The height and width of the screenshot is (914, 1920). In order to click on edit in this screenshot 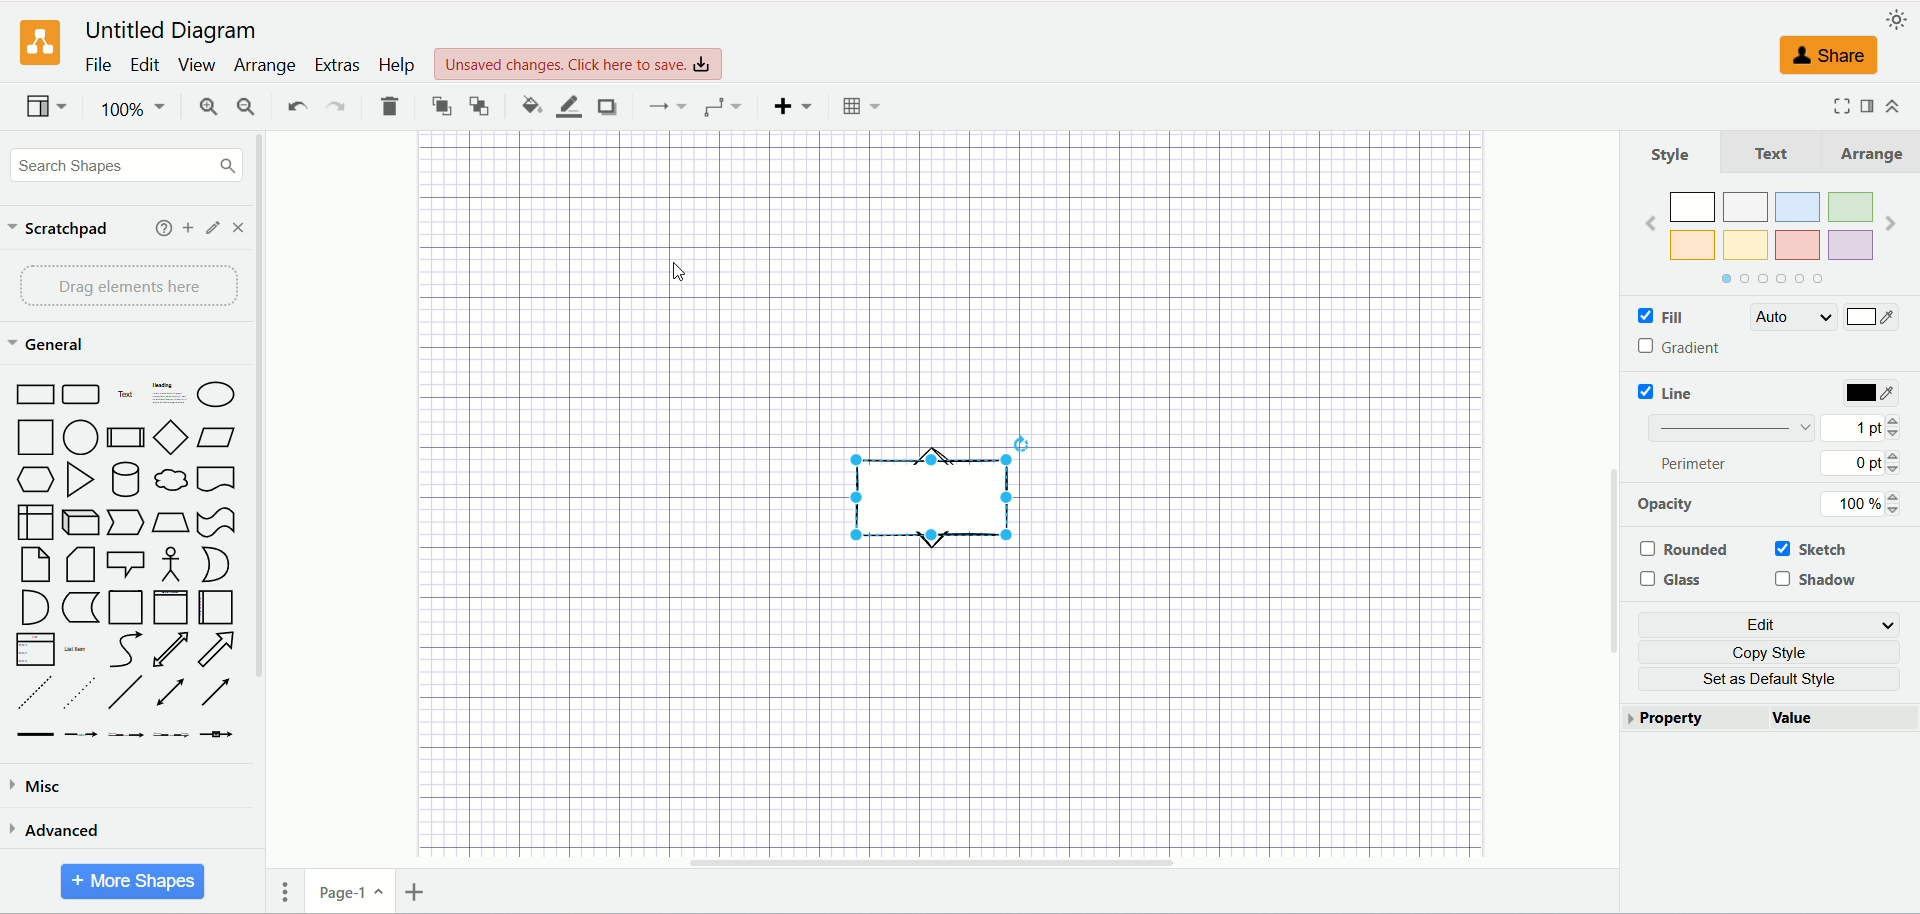, I will do `click(148, 66)`.